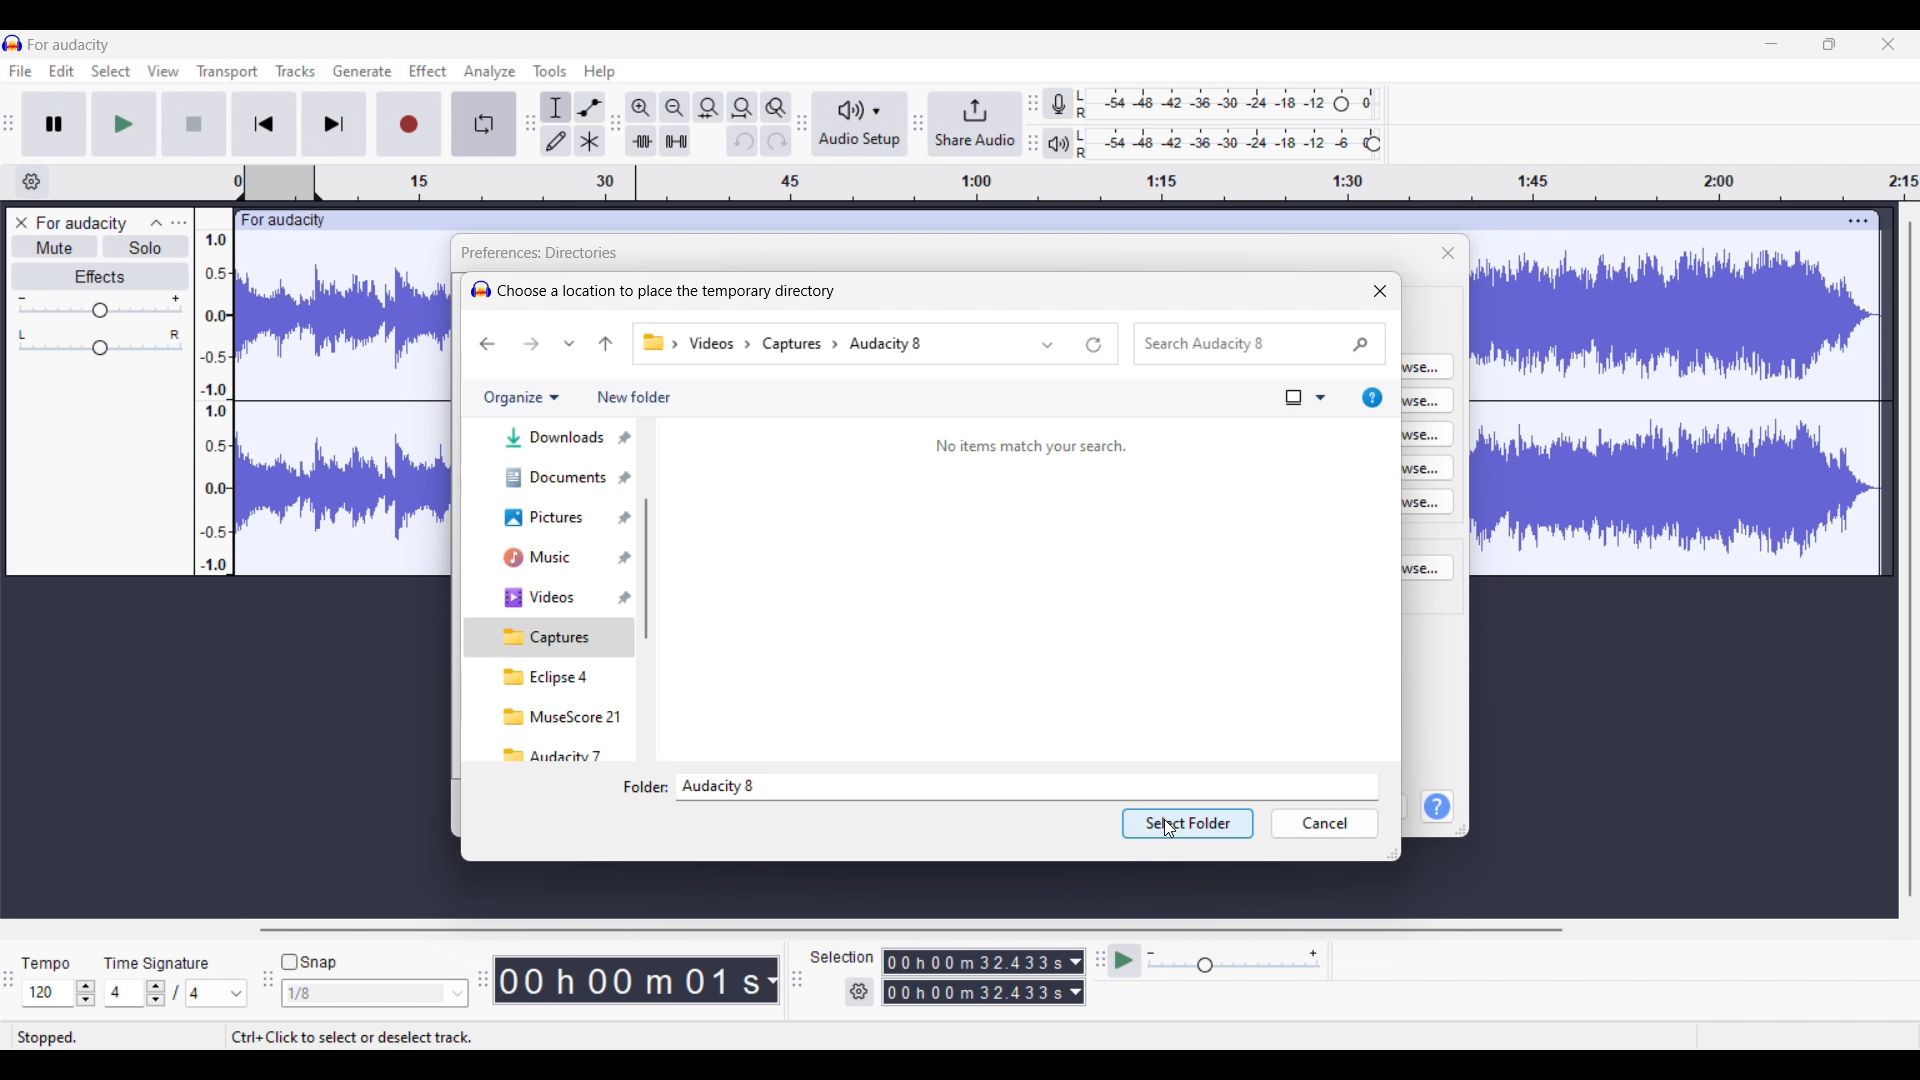 Image resolution: width=1920 pixels, height=1080 pixels. What do you see at coordinates (296, 71) in the screenshot?
I see `Tracks menu` at bounding box center [296, 71].